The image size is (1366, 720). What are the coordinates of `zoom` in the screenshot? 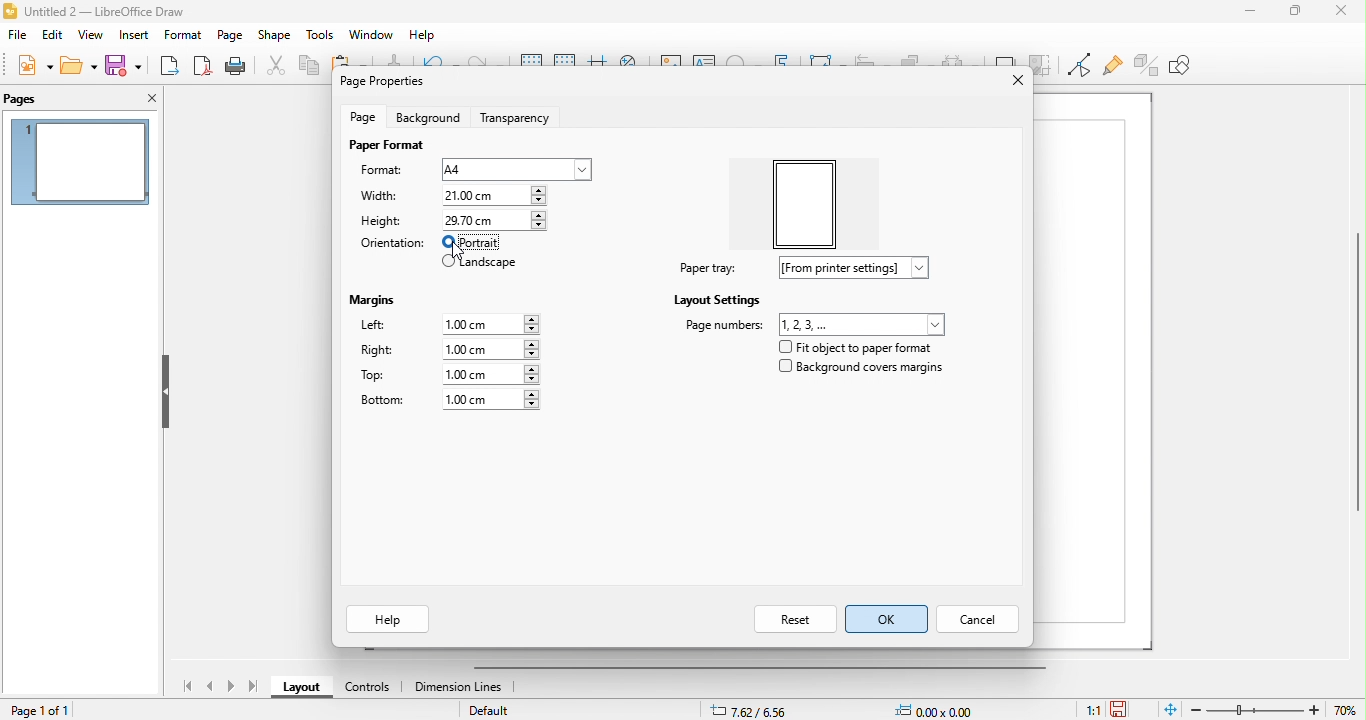 It's located at (1278, 709).